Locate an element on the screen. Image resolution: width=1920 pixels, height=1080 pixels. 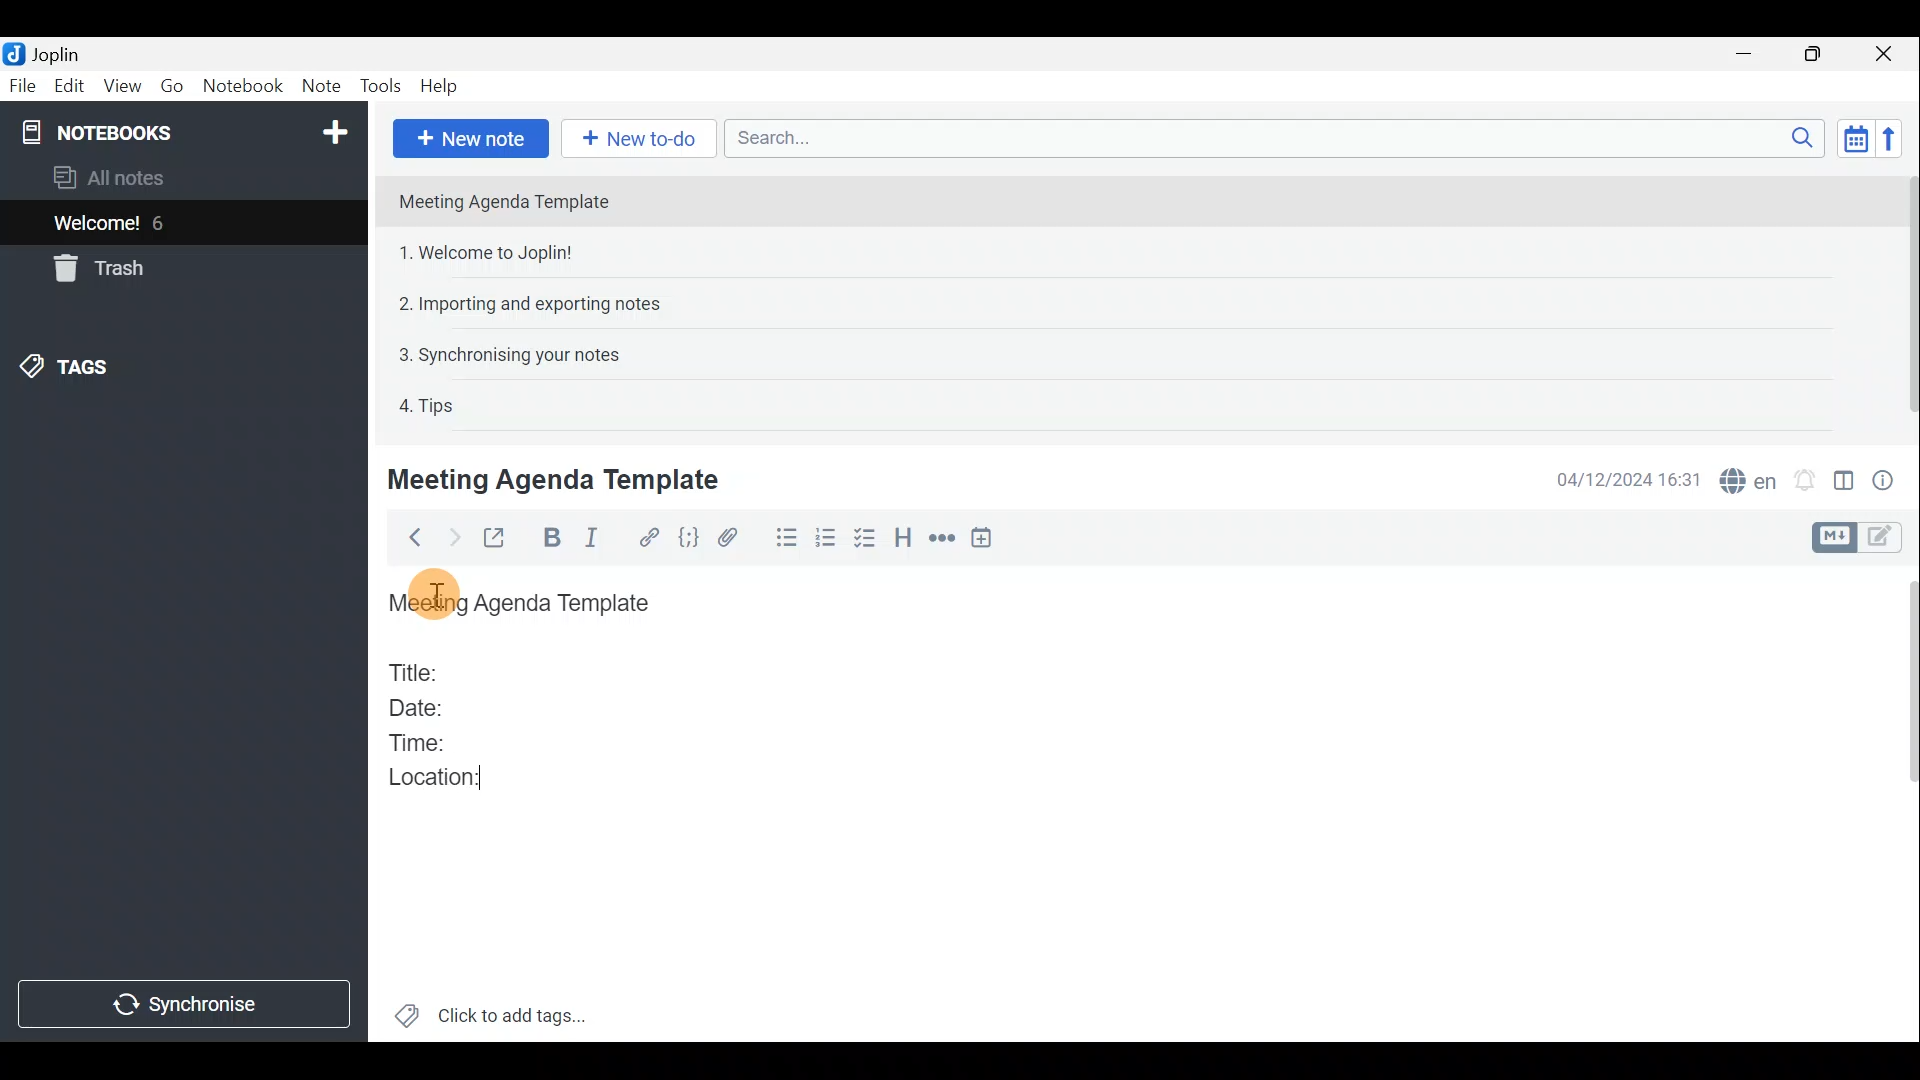
Attach file is located at coordinates (737, 538).